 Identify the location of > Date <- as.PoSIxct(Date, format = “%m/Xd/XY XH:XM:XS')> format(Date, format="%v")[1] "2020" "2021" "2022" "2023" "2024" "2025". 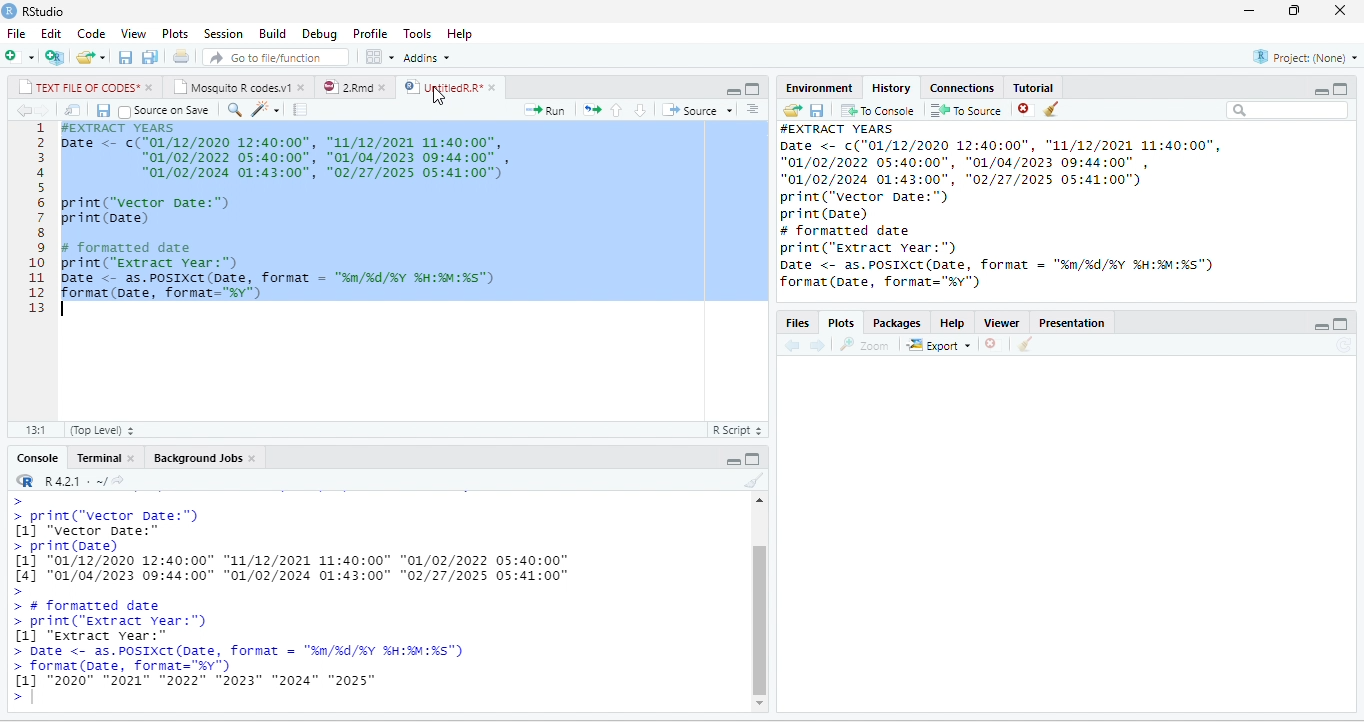
(242, 667).